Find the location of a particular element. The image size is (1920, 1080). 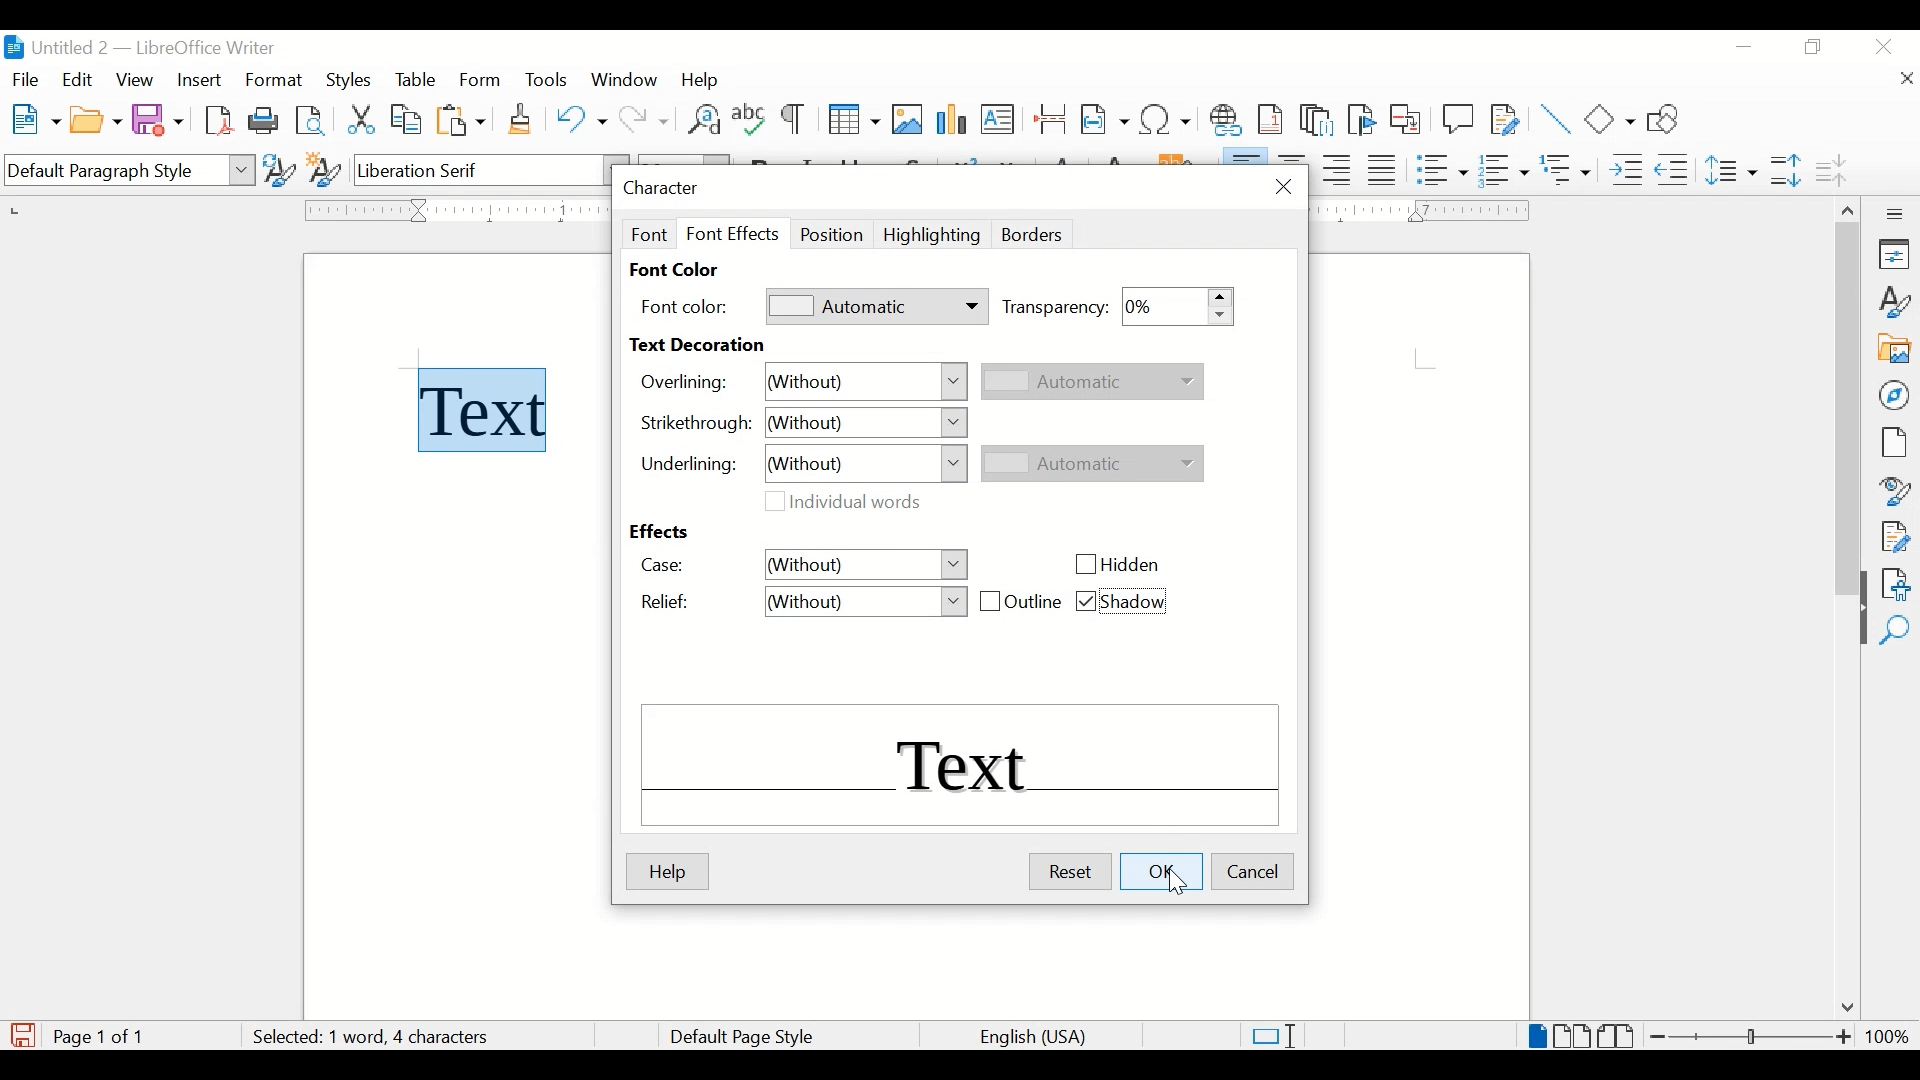

tools is located at coordinates (546, 79).